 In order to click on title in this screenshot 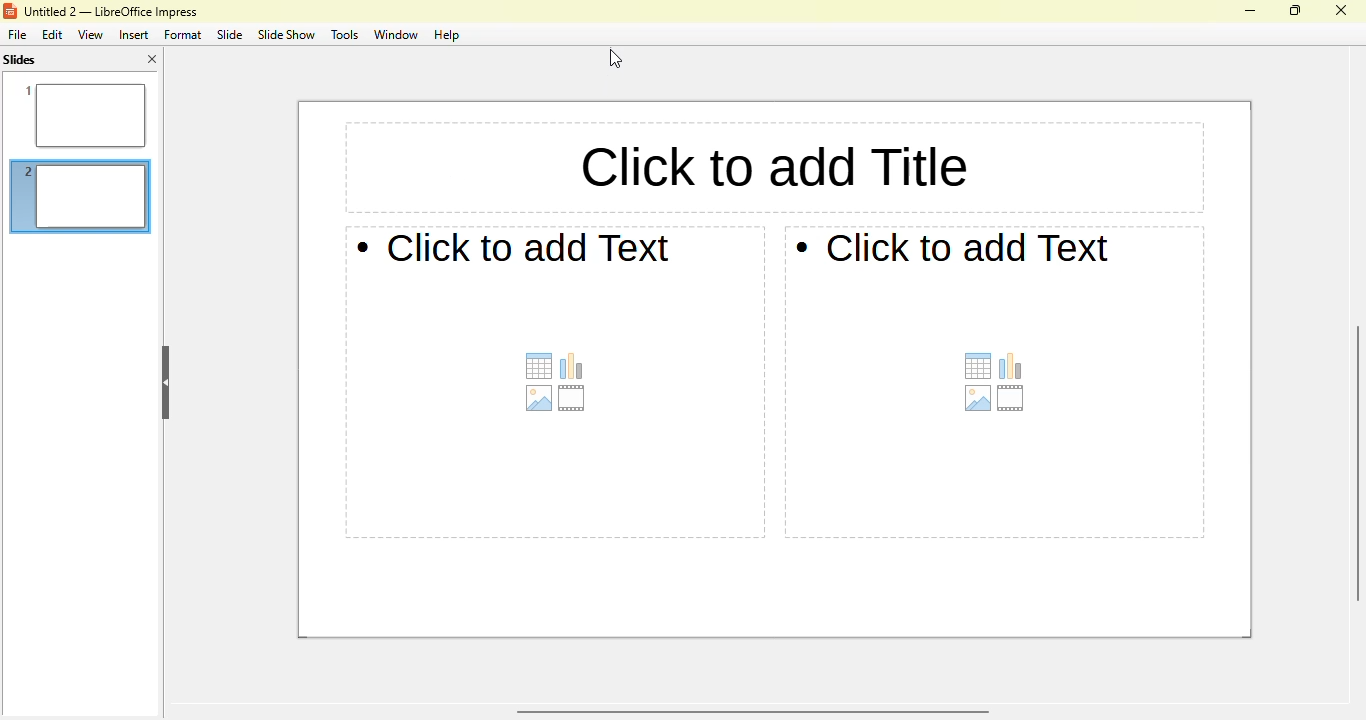, I will do `click(771, 168)`.